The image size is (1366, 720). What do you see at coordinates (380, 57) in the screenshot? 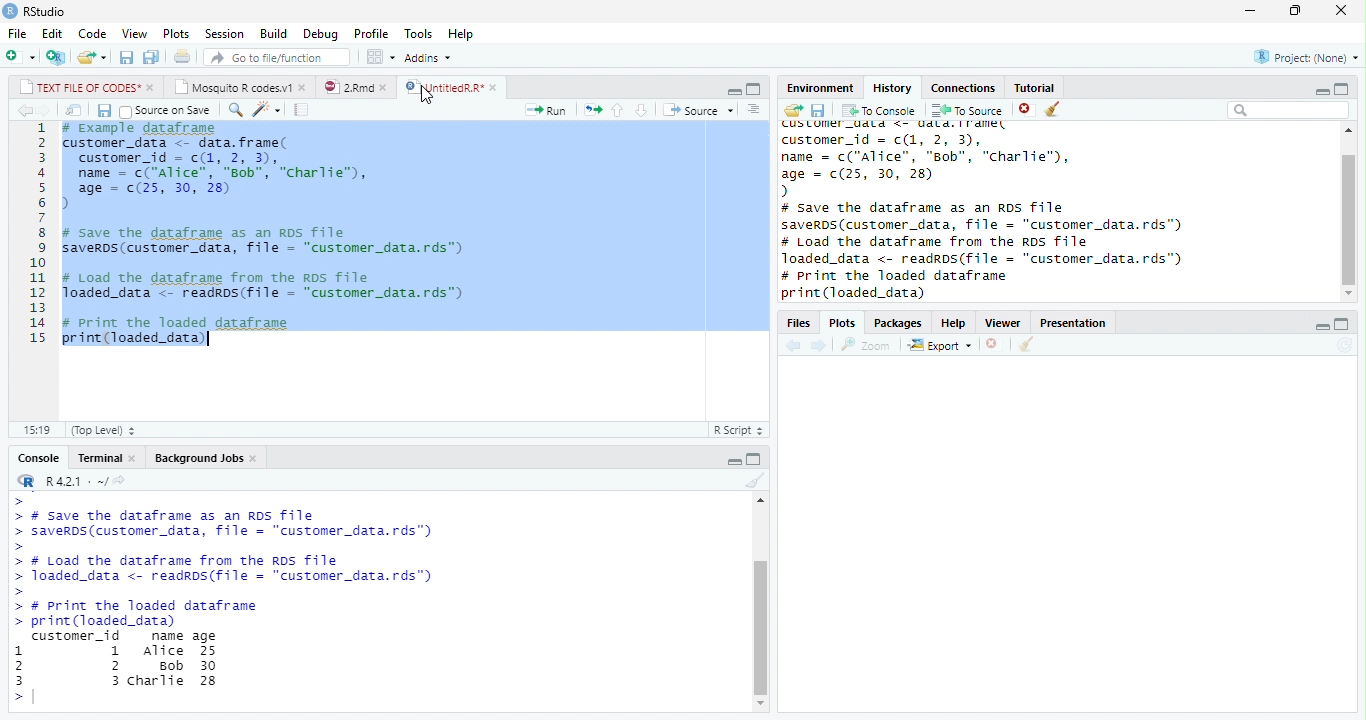
I see `options` at bounding box center [380, 57].